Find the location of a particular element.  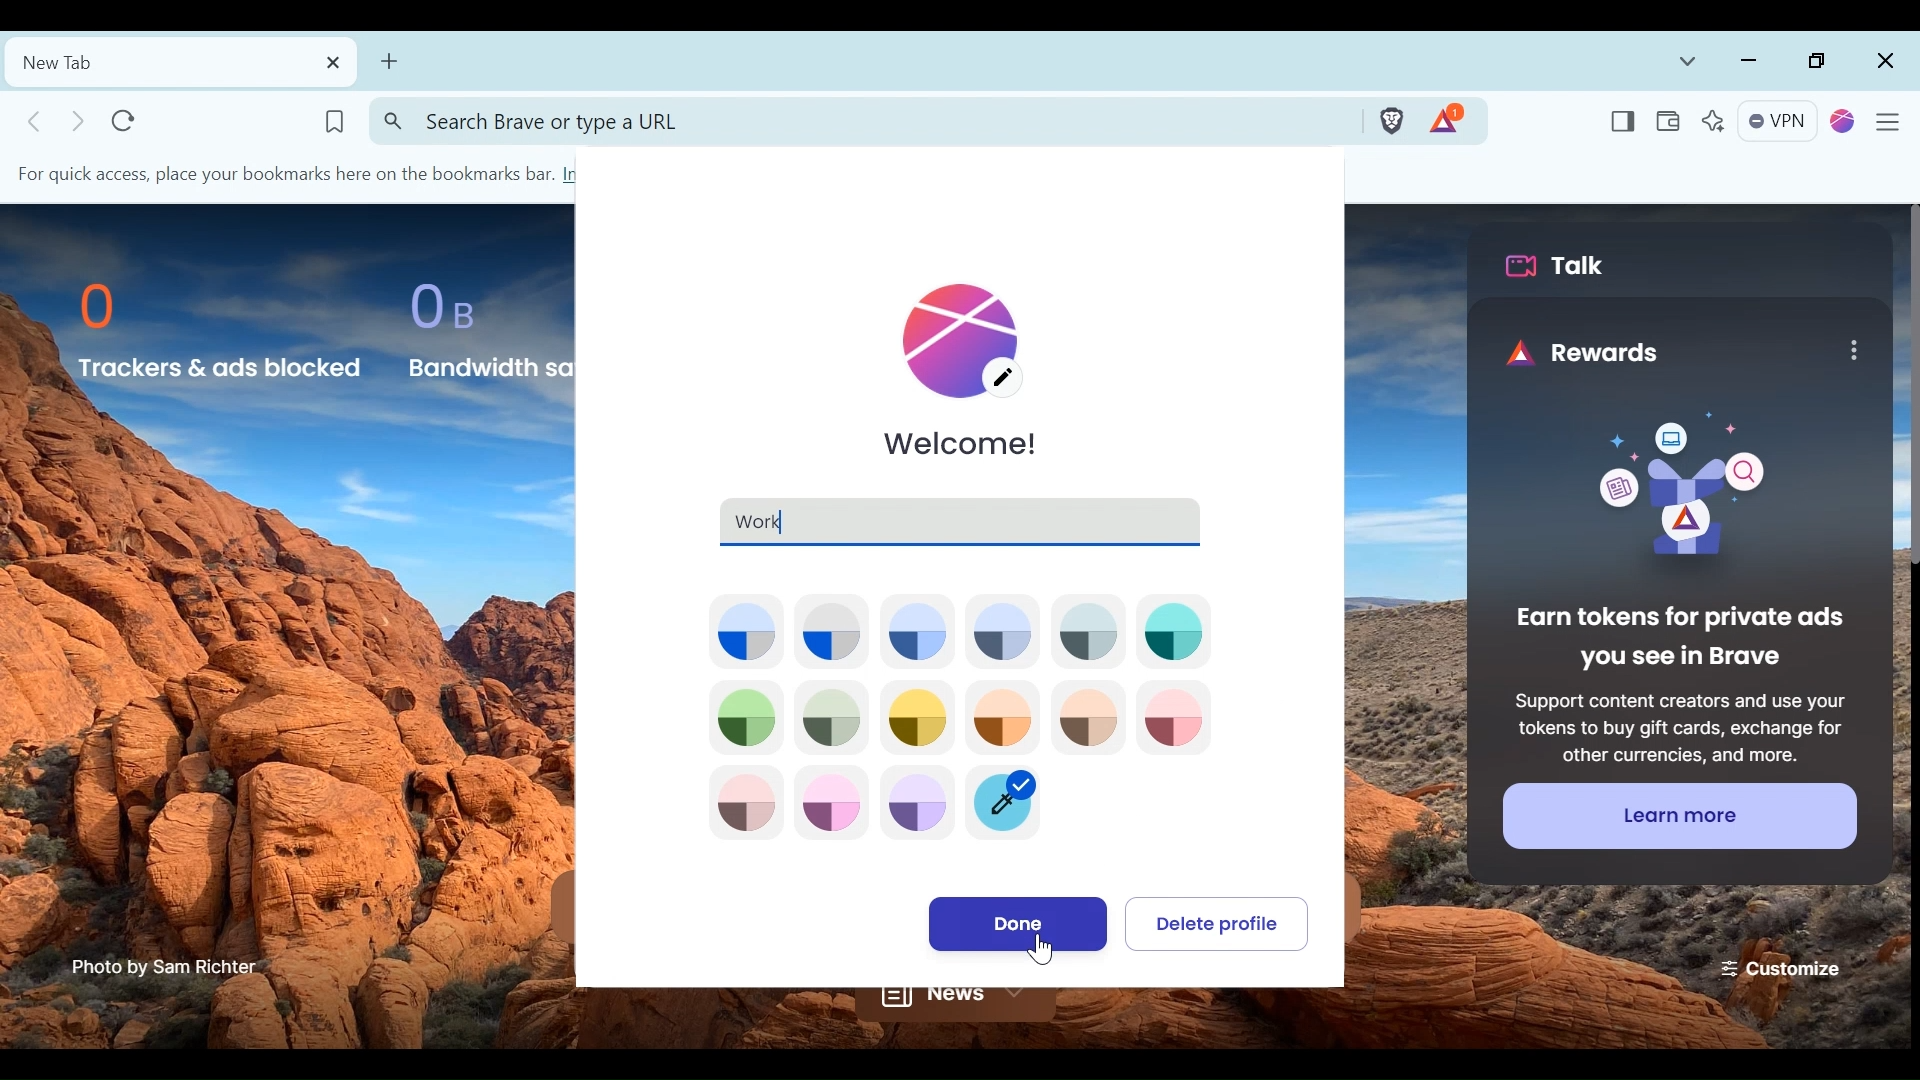

image is located at coordinates (1688, 474).